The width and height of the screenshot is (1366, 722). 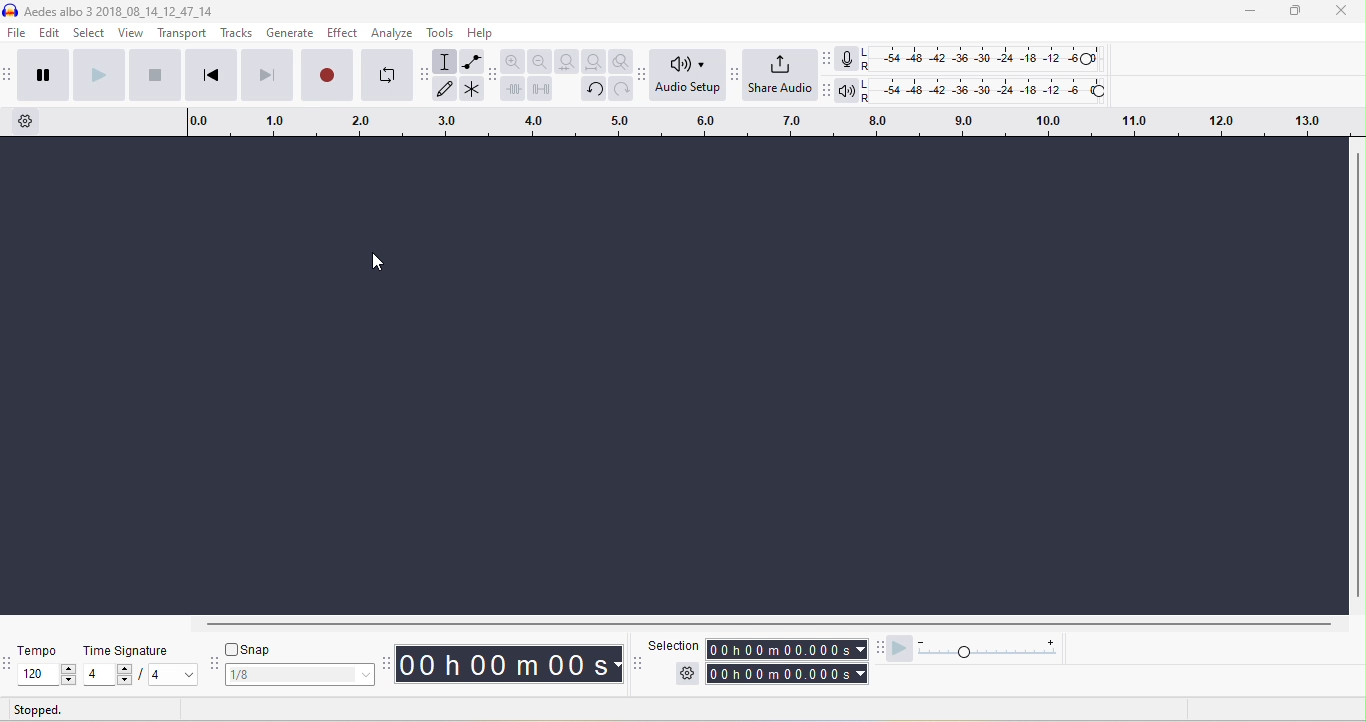 I want to click on fit selection to width, so click(x=569, y=62).